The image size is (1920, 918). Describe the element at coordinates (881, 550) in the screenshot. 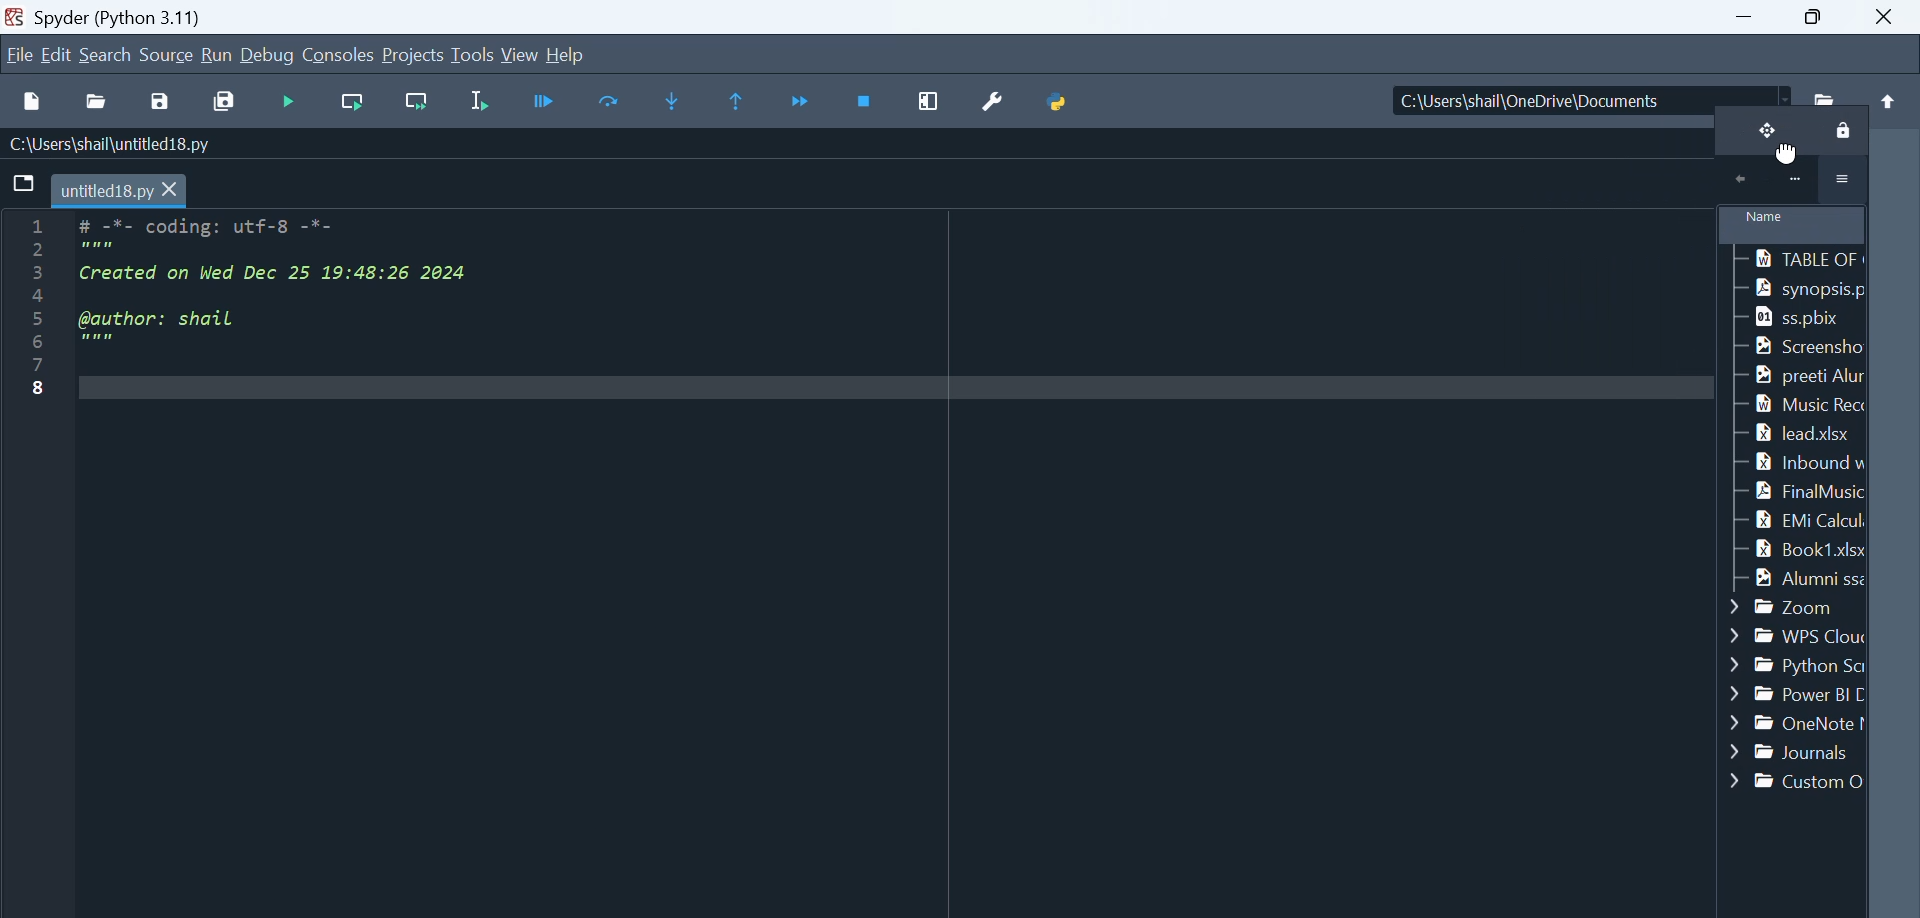

I see `# -*- coding: utf-8 -*-
Created on Wed Dec 25 19:48:26 2024
@author: shail` at that location.